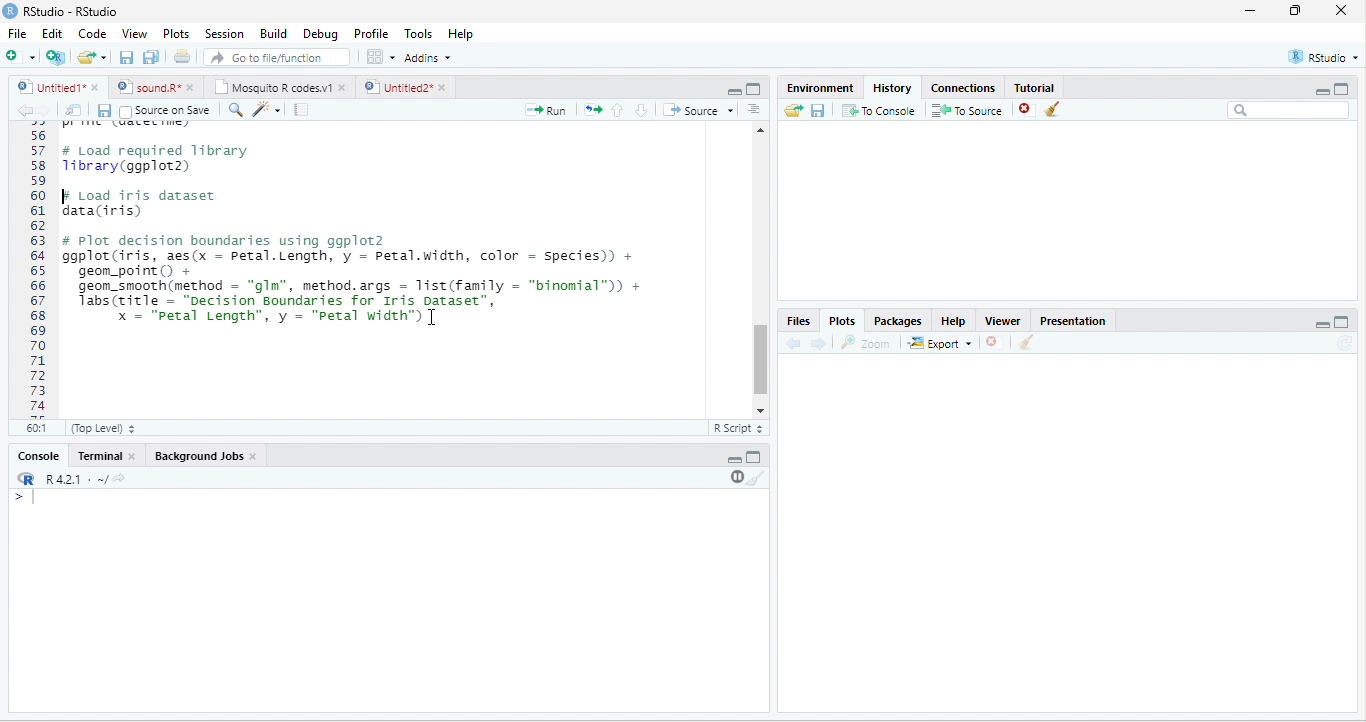 The width and height of the screenshot is (1366, 722). What do you see at coordinates (75, 110) in the screenshot?
I see `show in new window` at bounding box center [75, 110].